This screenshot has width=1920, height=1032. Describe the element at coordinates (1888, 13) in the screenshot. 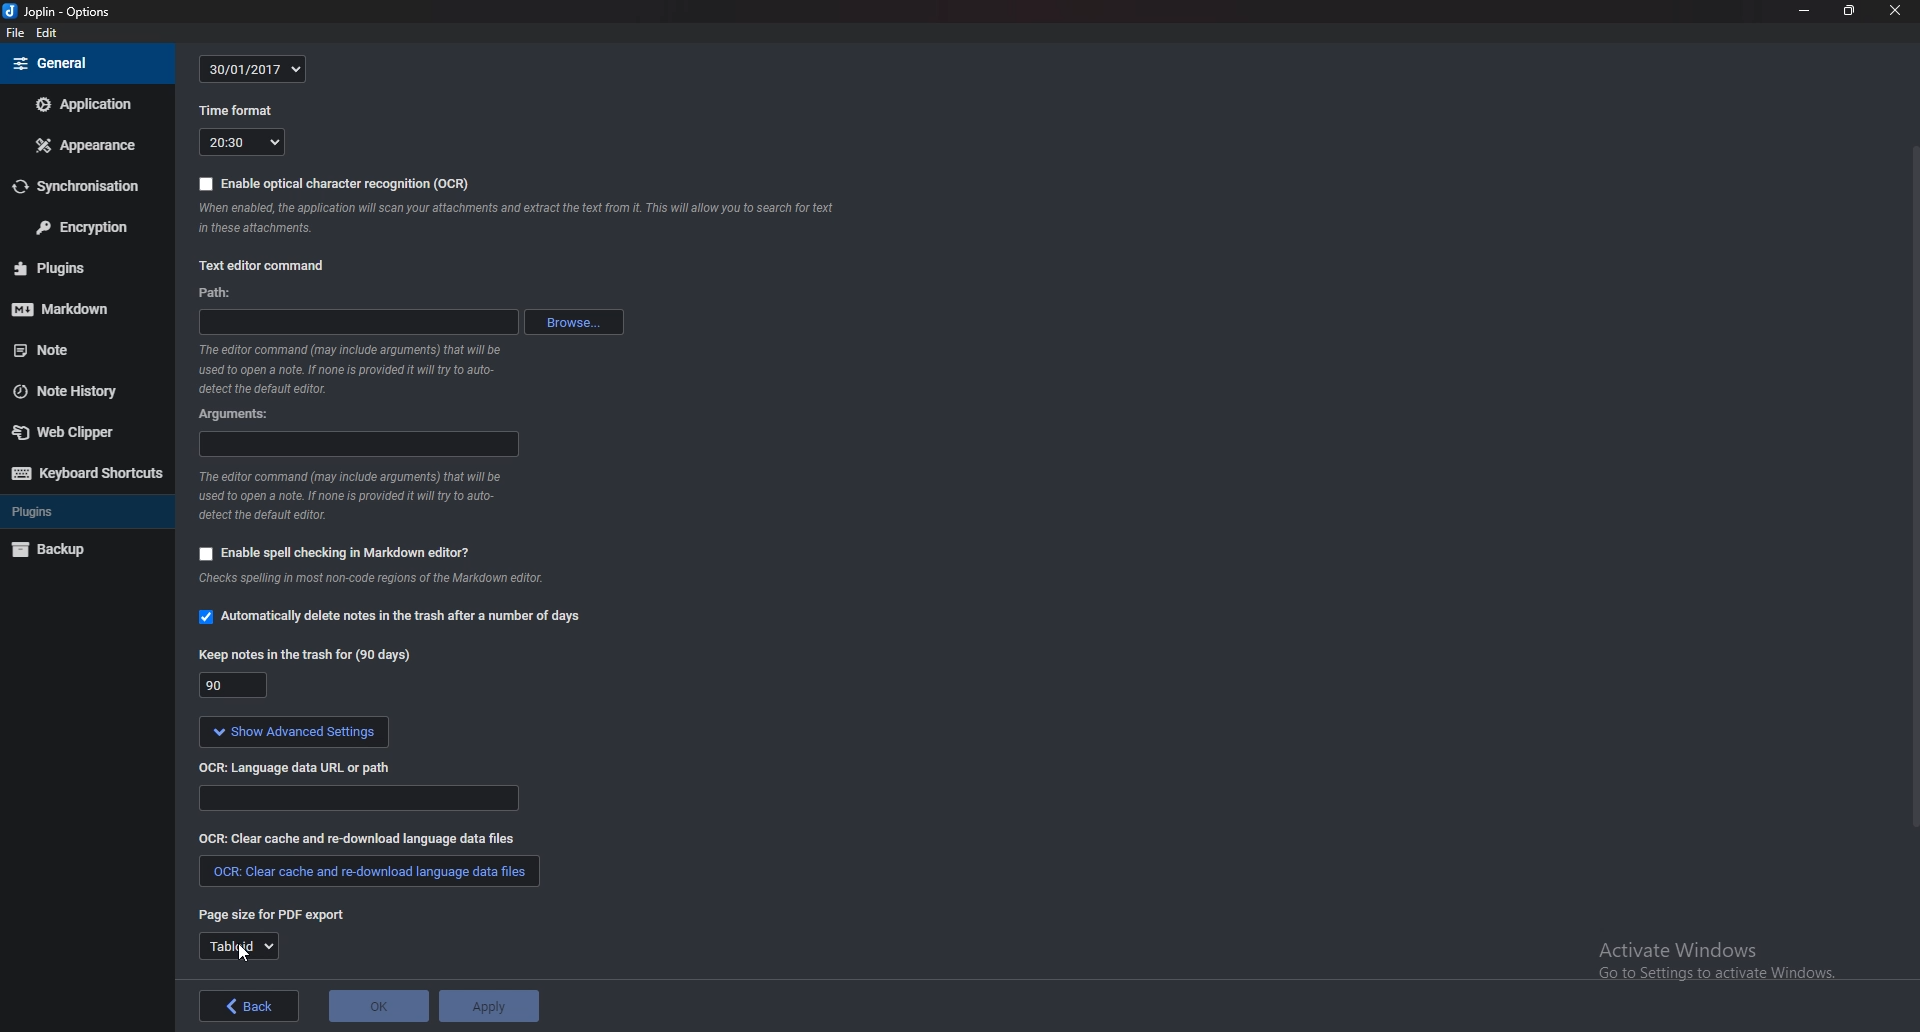

I see `close` at that location.